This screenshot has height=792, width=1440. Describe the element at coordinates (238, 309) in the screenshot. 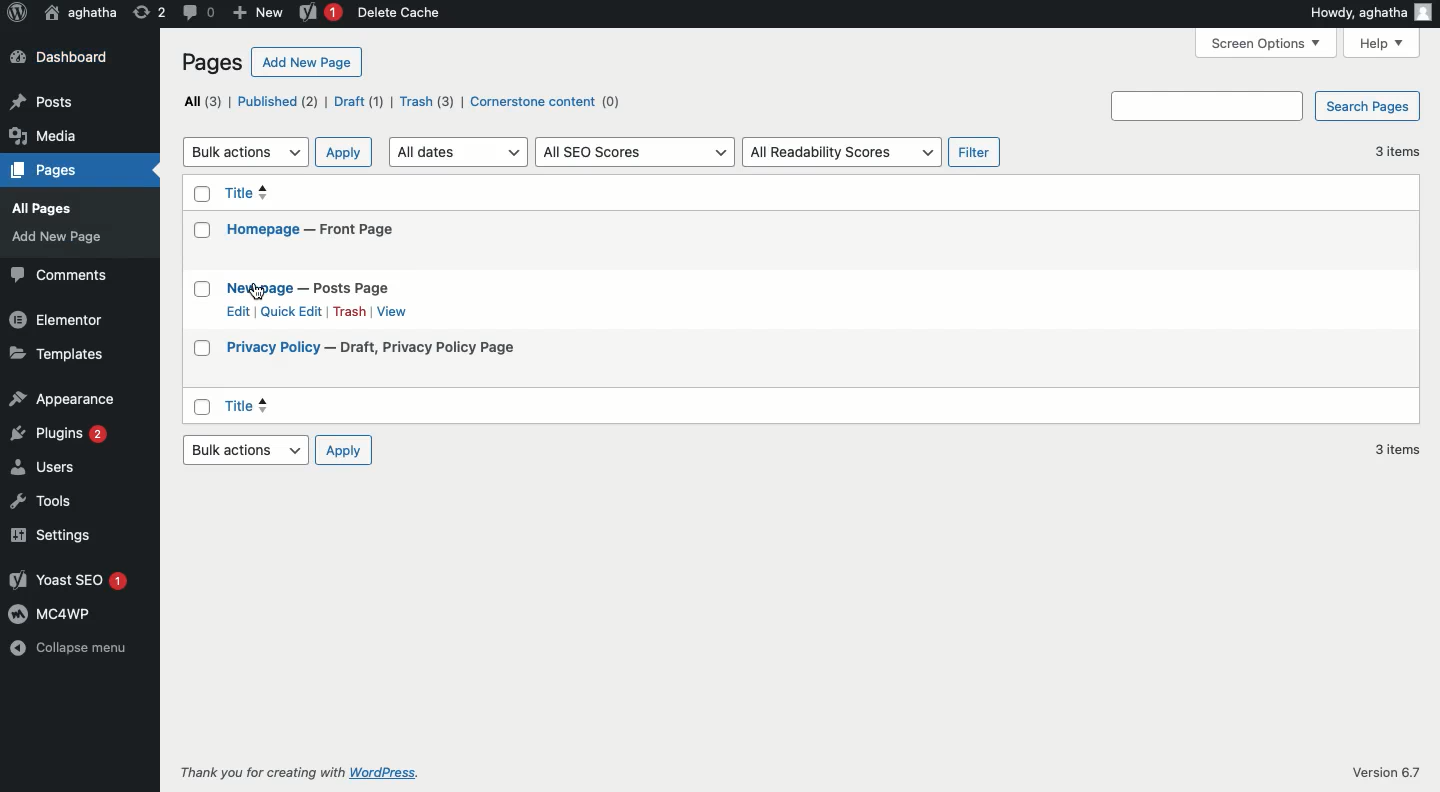

I see `Edit` at that location.